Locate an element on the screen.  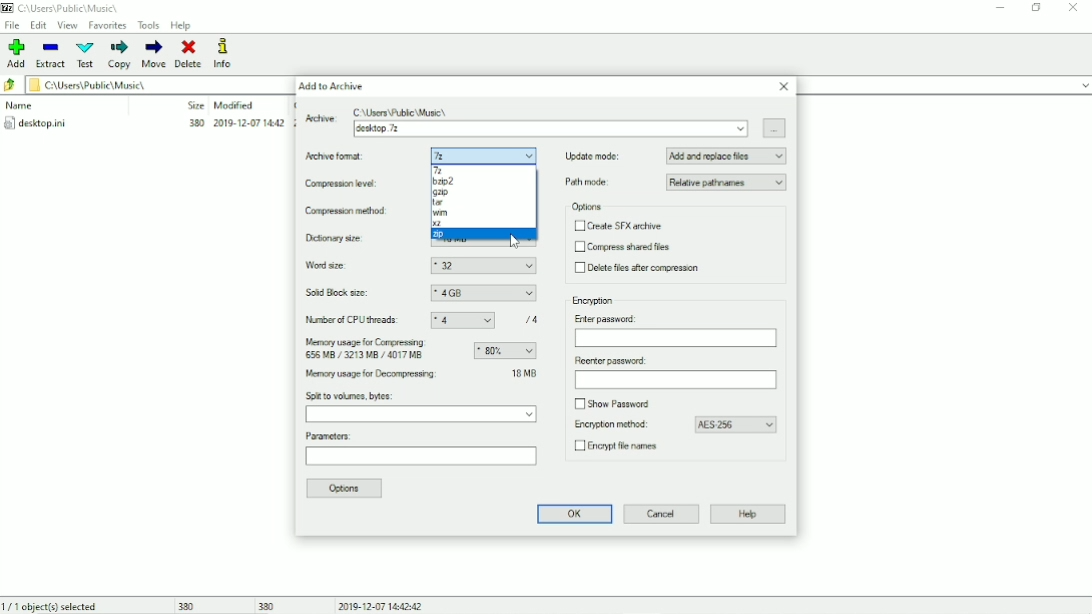
Show password is located at coordinates (612, 402).